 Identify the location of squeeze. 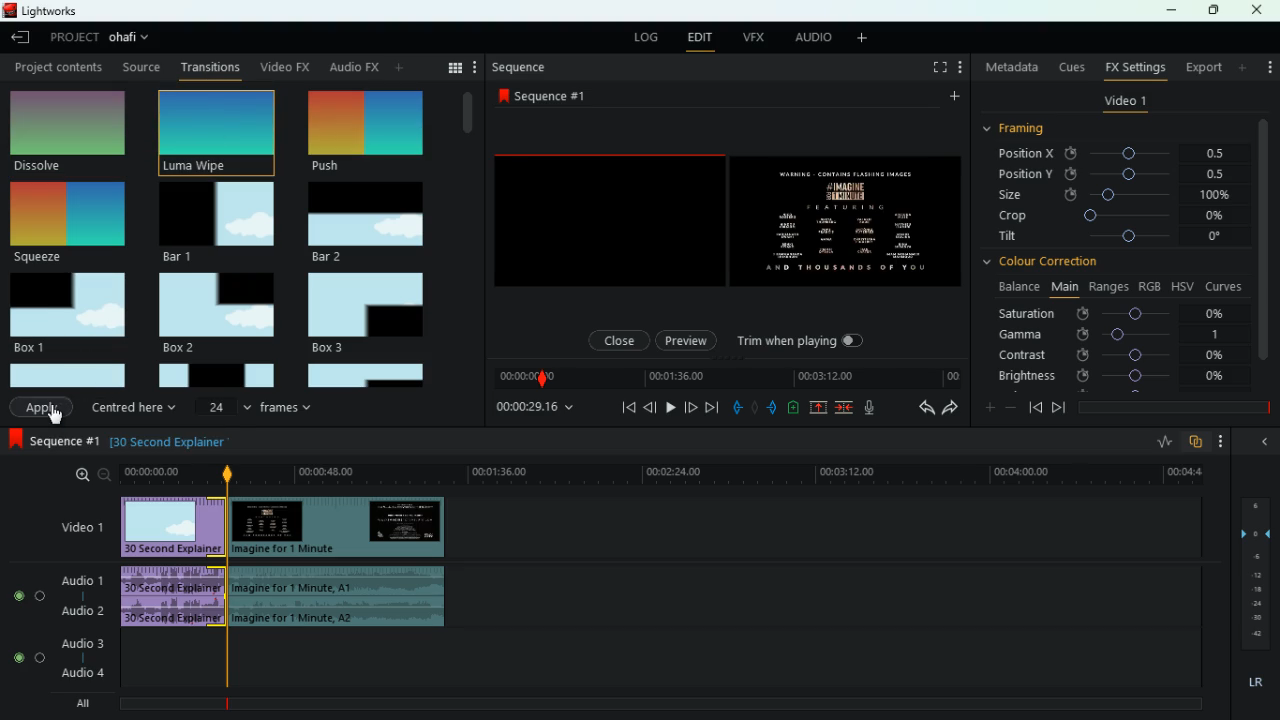
(65, 223).